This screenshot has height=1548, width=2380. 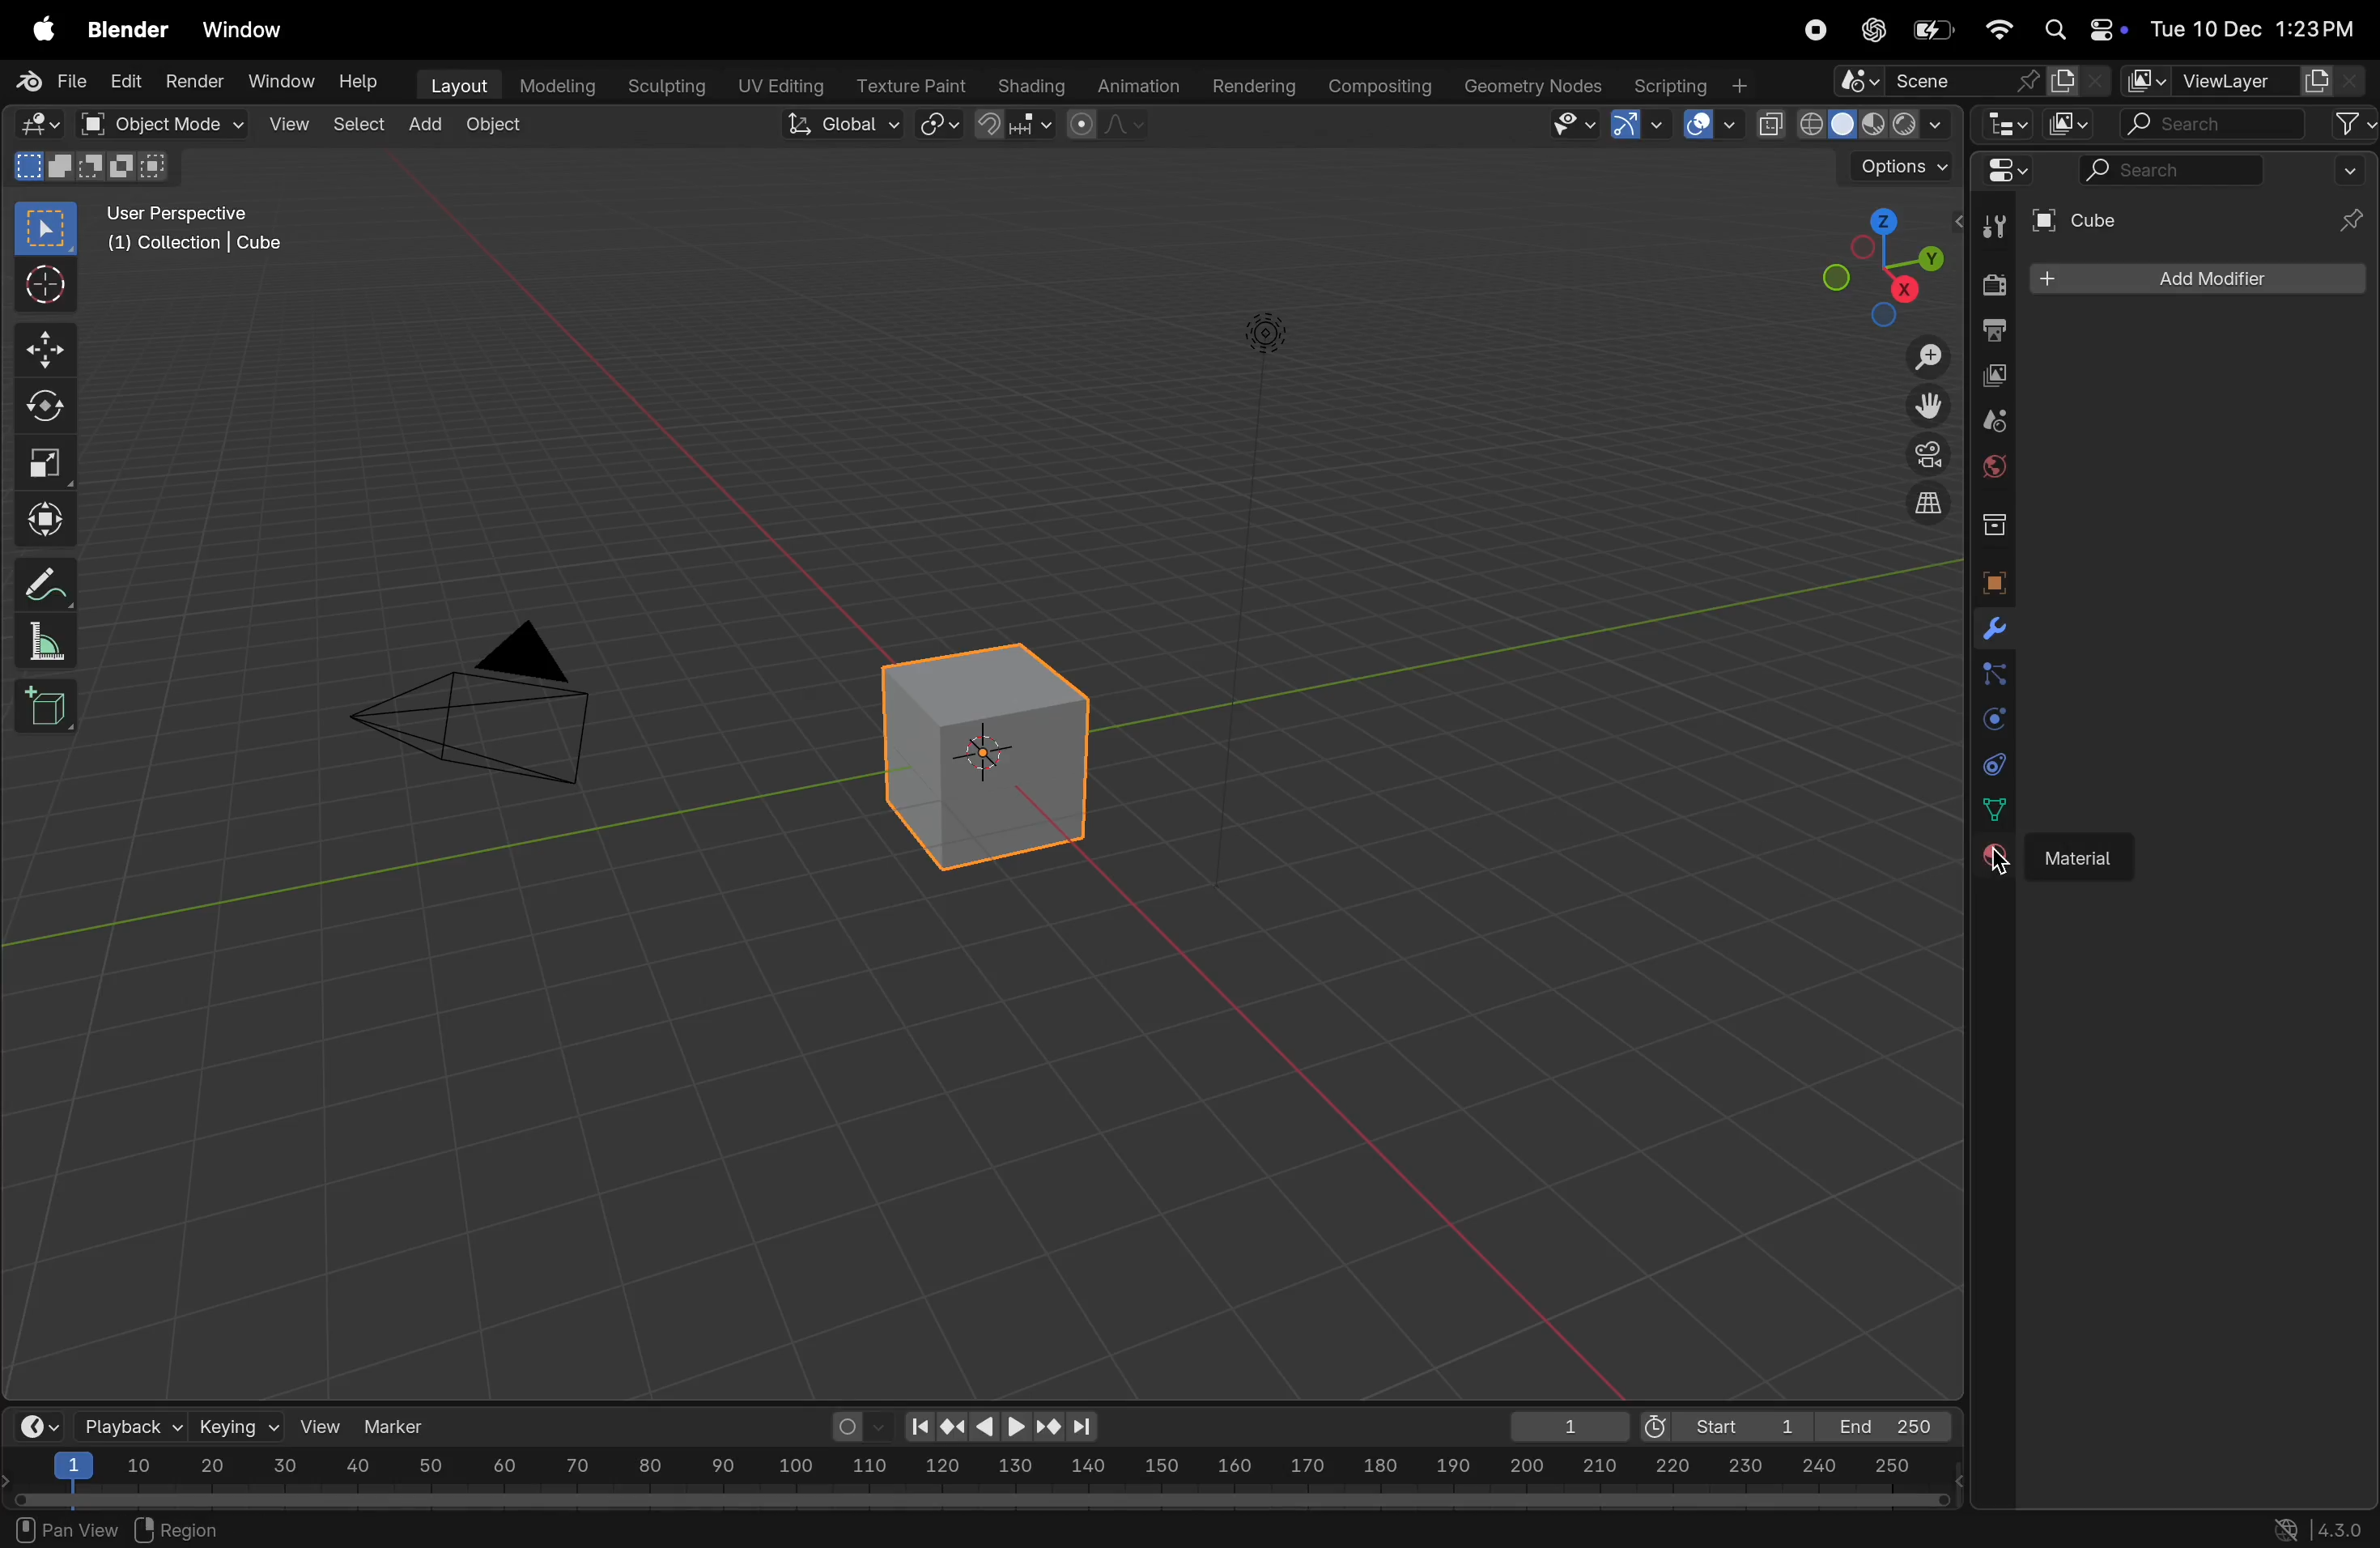 What do you see at coordinates (1991, 284) in the screenshot?
I see `render` at bounding box center [1991, 284].